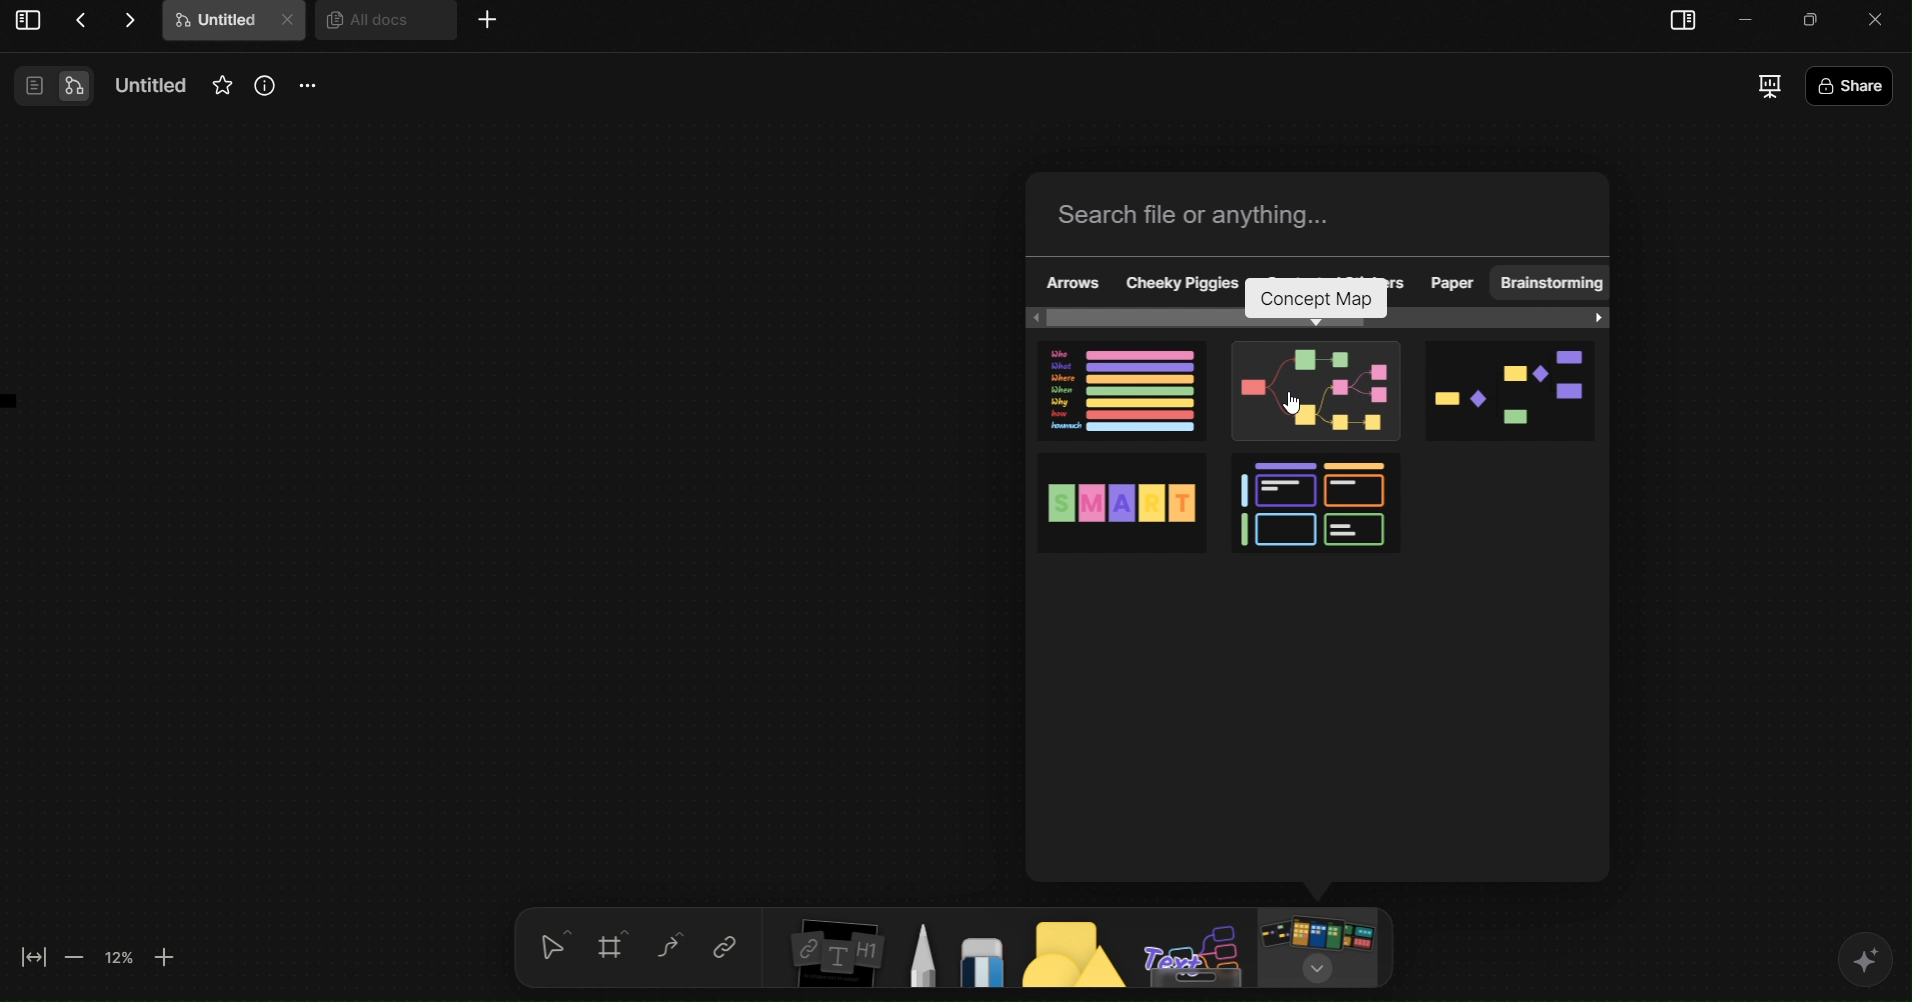 This screenshot has height=1002, width=1912. What do you see at coordinates (1457, 285) in the screenshot?
I see `Paper` at bounding box center [1457, 285].